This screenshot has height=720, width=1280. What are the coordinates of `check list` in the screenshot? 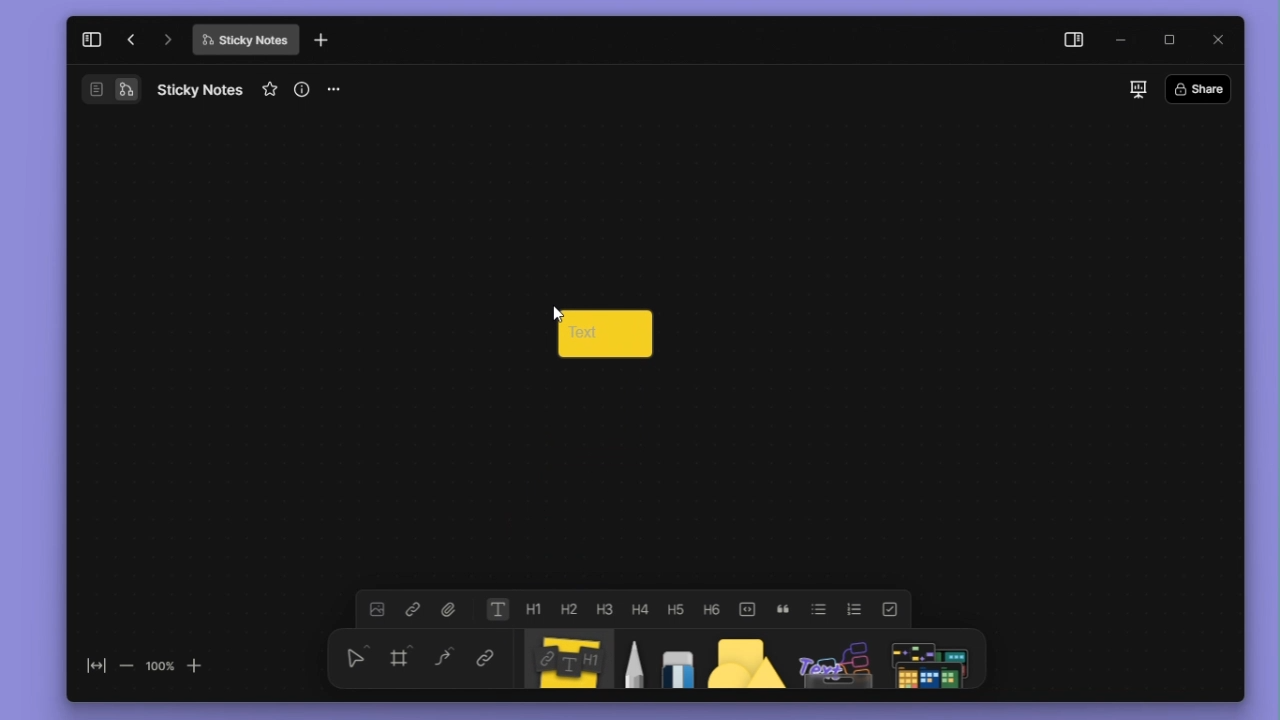 It's located at (896, 609).